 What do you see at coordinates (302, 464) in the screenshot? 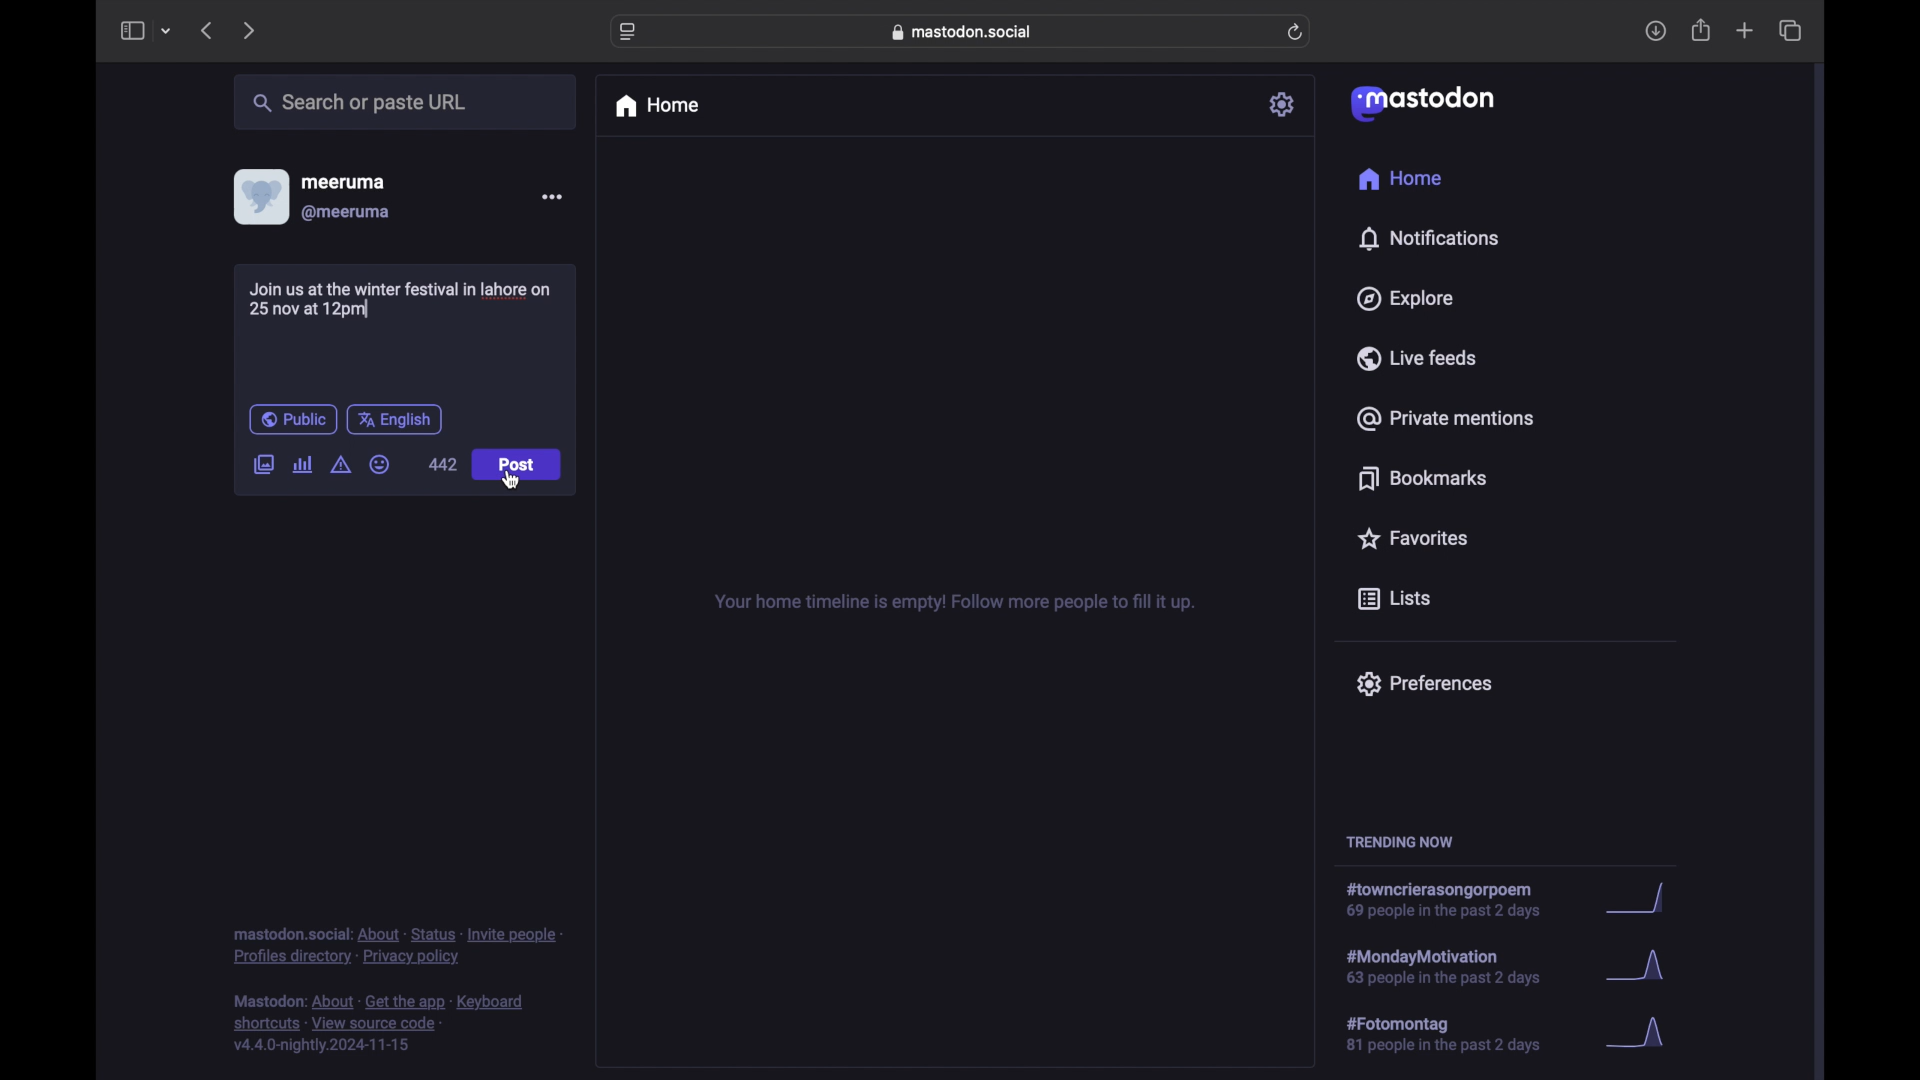
I see `add  poll` at bounding box center [302, 464].